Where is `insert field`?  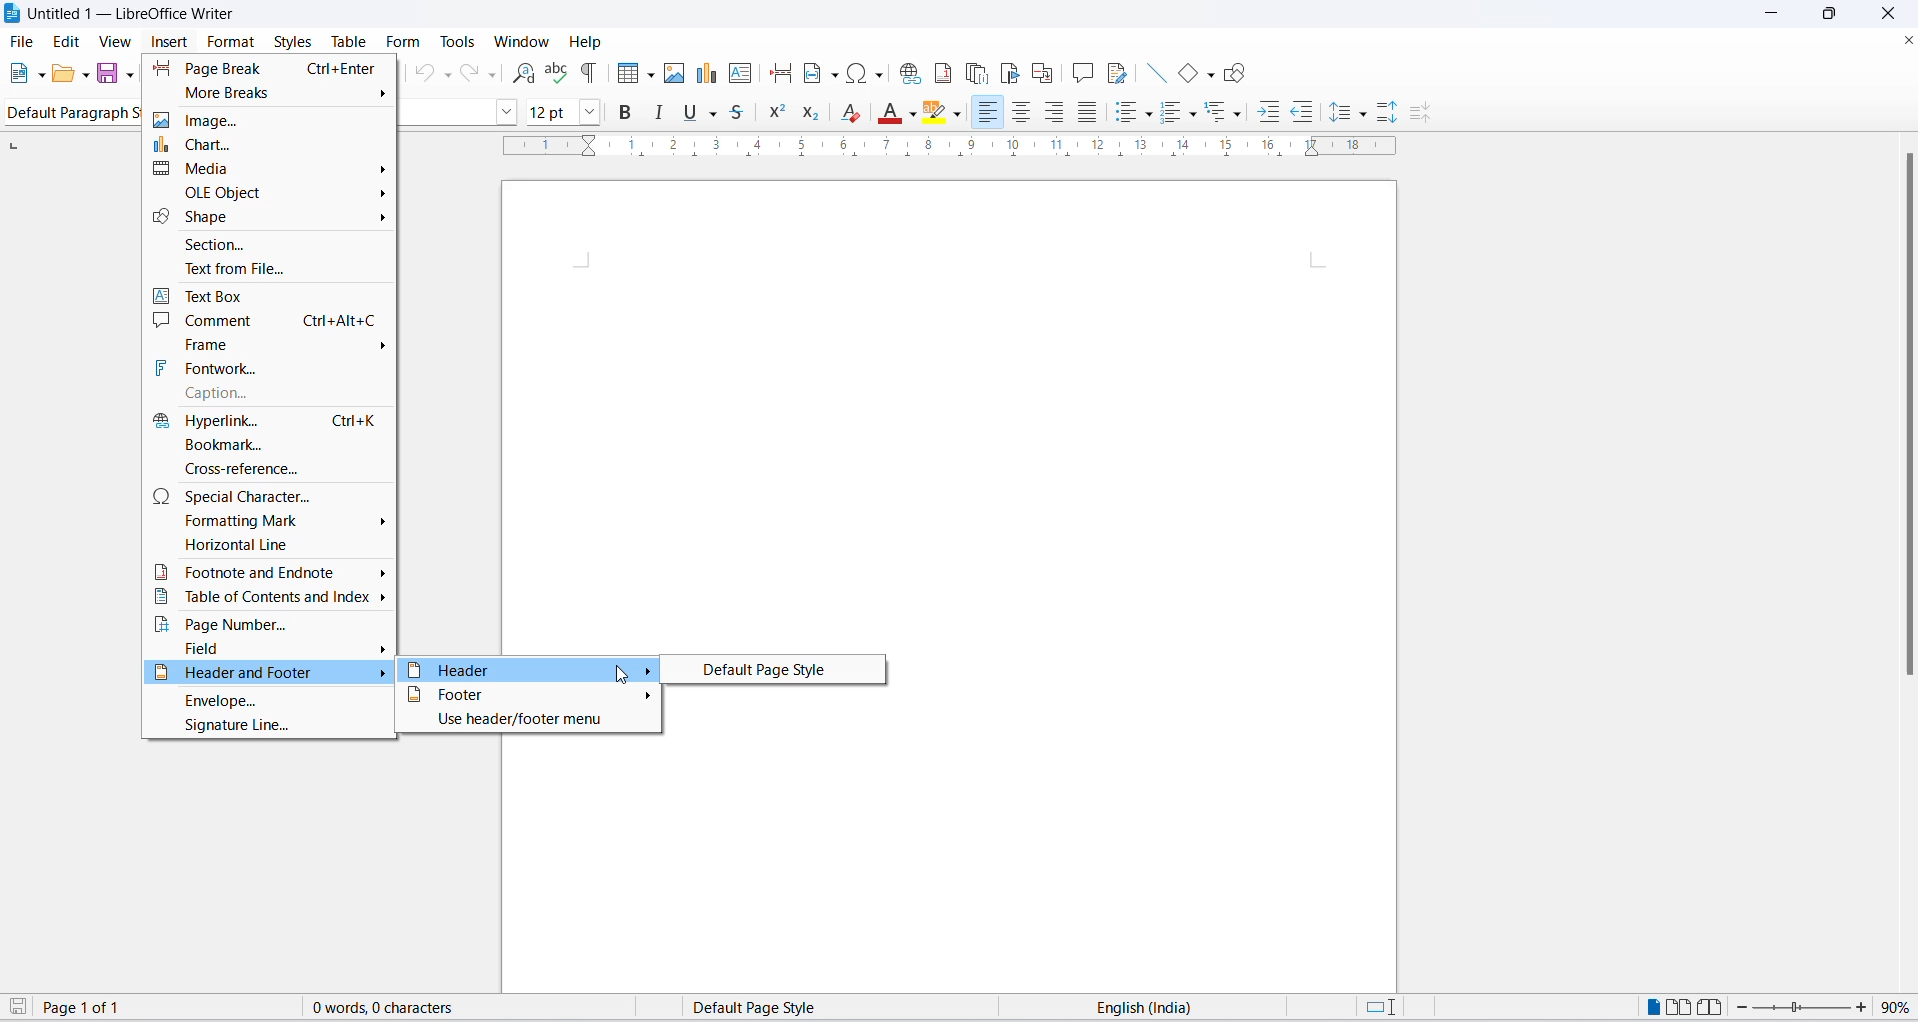 insert field is located at coordinates (819, 75).